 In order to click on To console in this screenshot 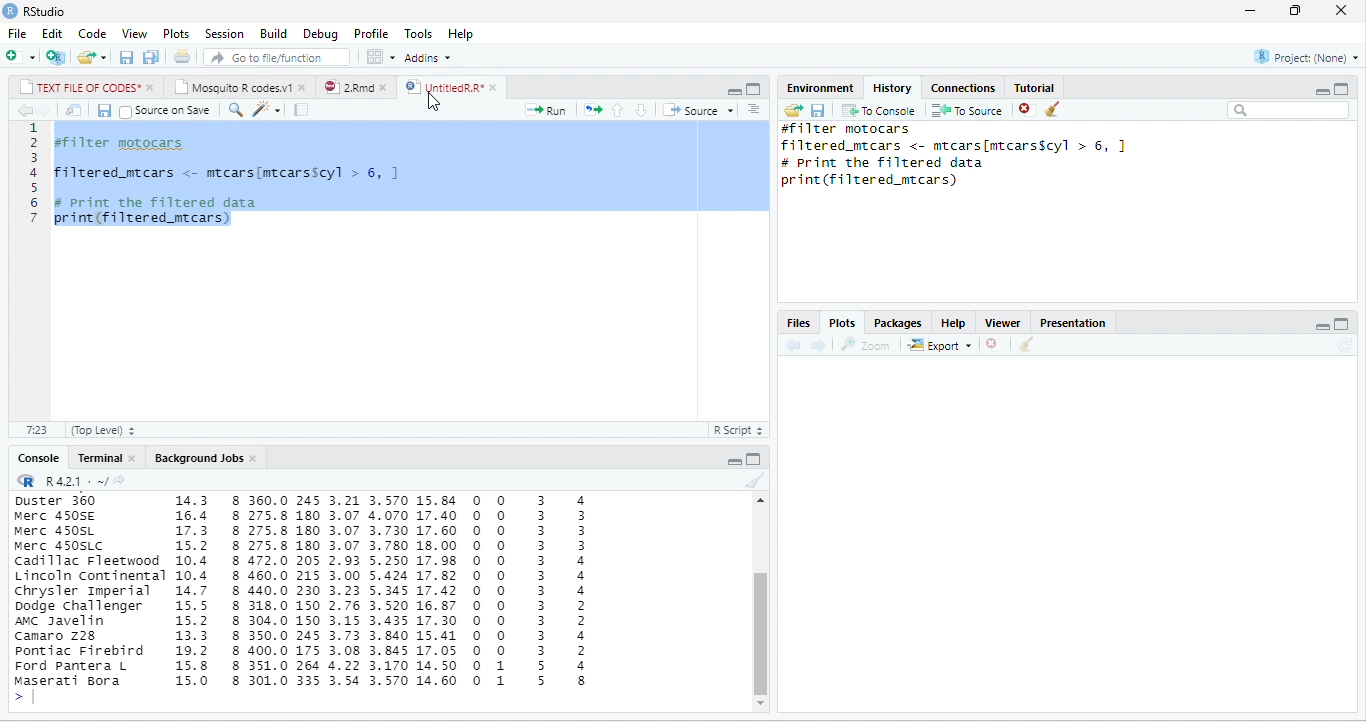, I will do `click(879, 110)`.